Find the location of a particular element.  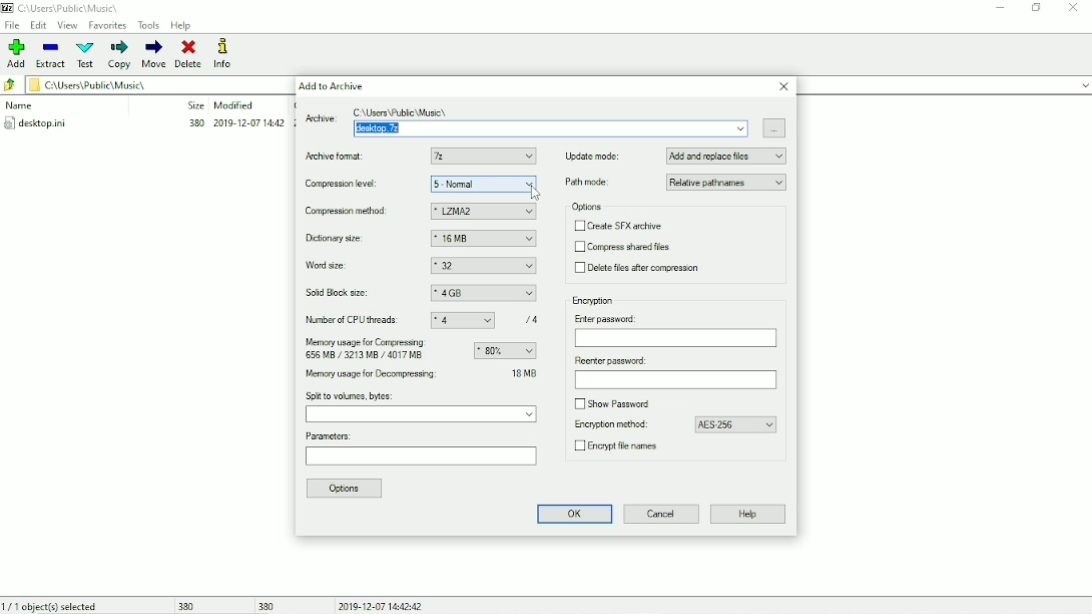

32 is located at coordinates (484, 266).